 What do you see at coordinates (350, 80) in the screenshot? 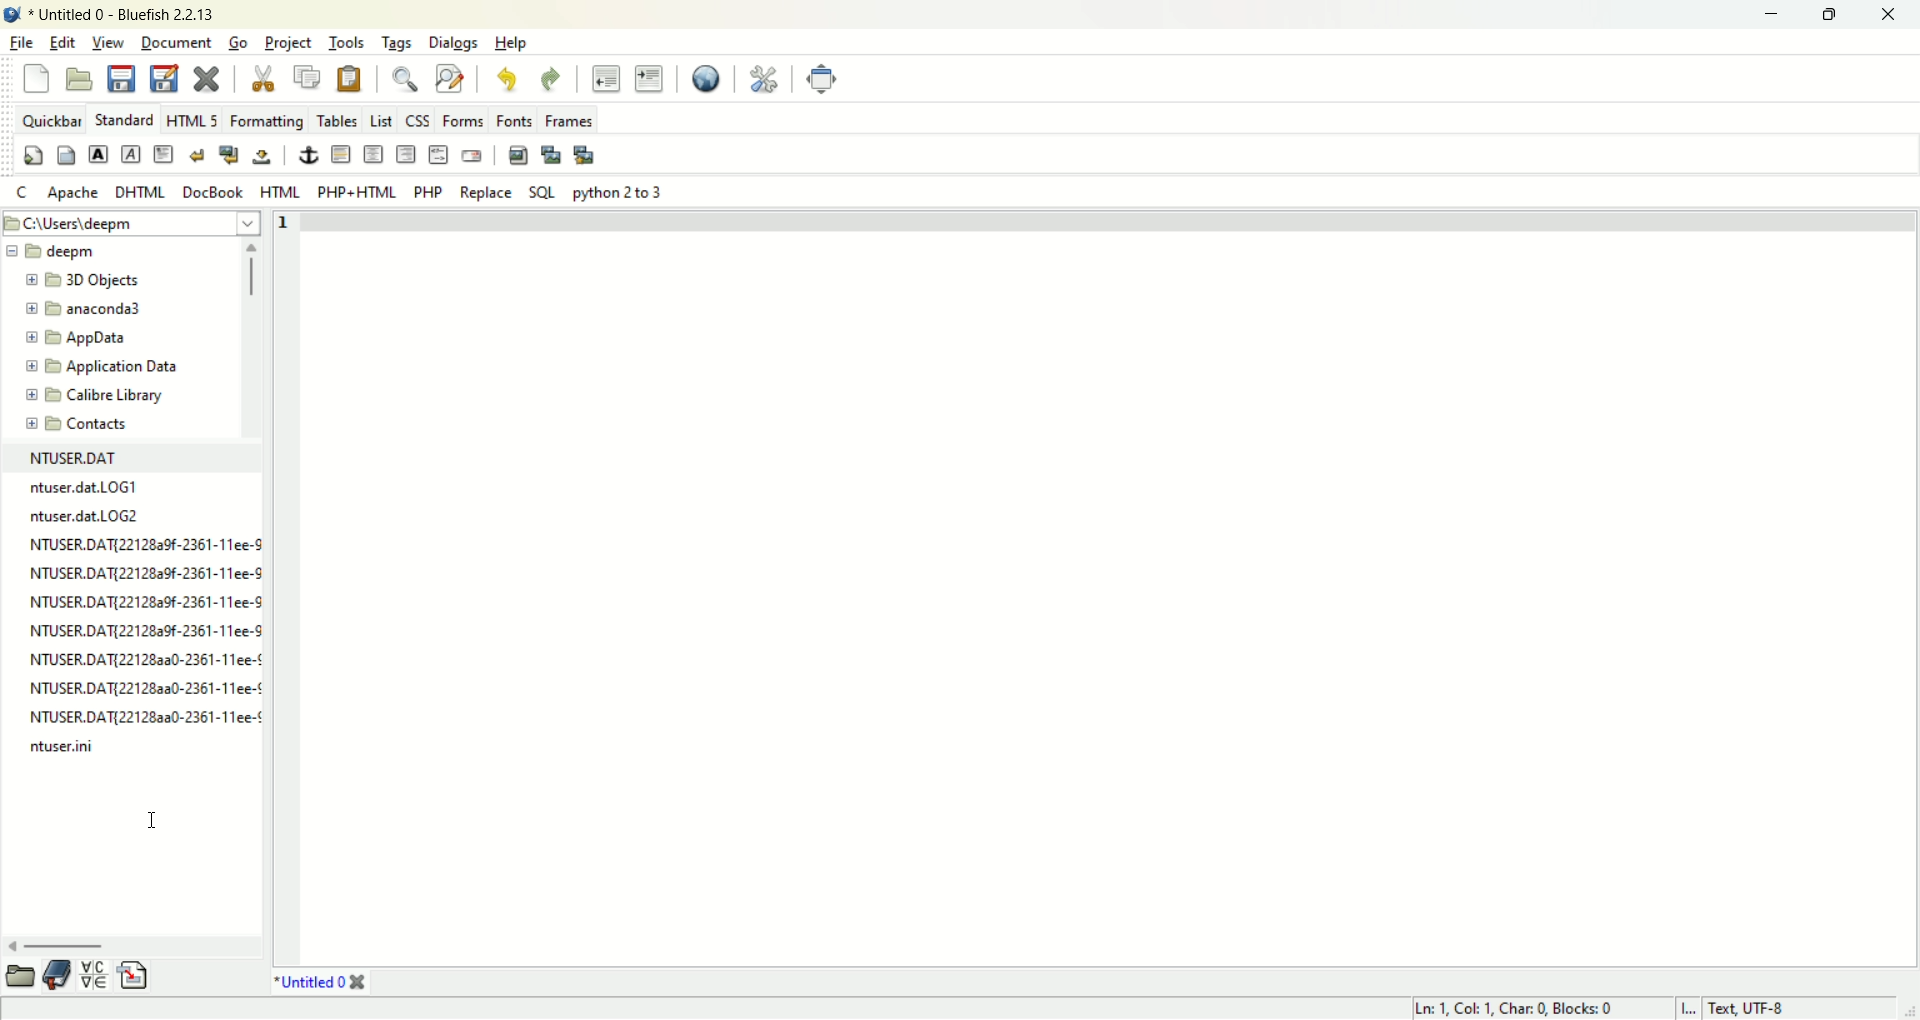
I see `paste` at bounding box center [350, 80].